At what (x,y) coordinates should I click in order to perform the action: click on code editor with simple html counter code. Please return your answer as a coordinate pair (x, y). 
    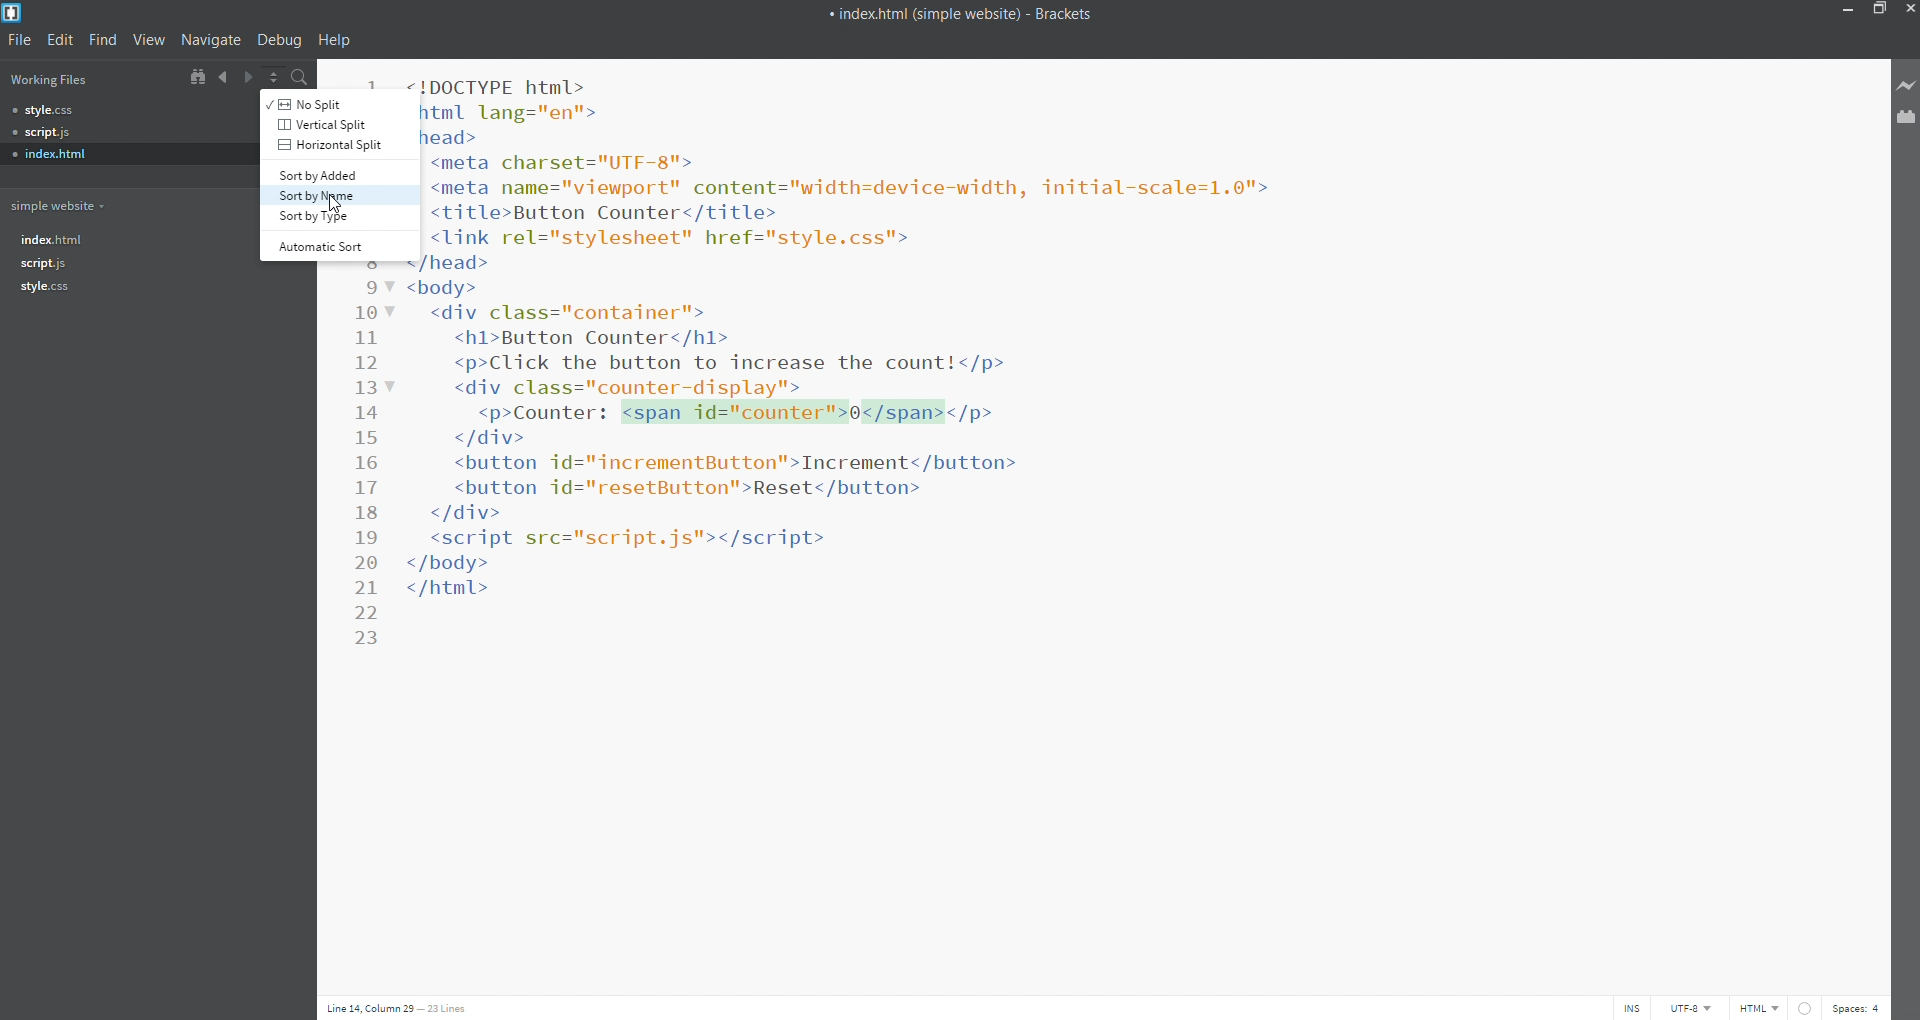
    Looking at the image, I should click on (1137, 492).